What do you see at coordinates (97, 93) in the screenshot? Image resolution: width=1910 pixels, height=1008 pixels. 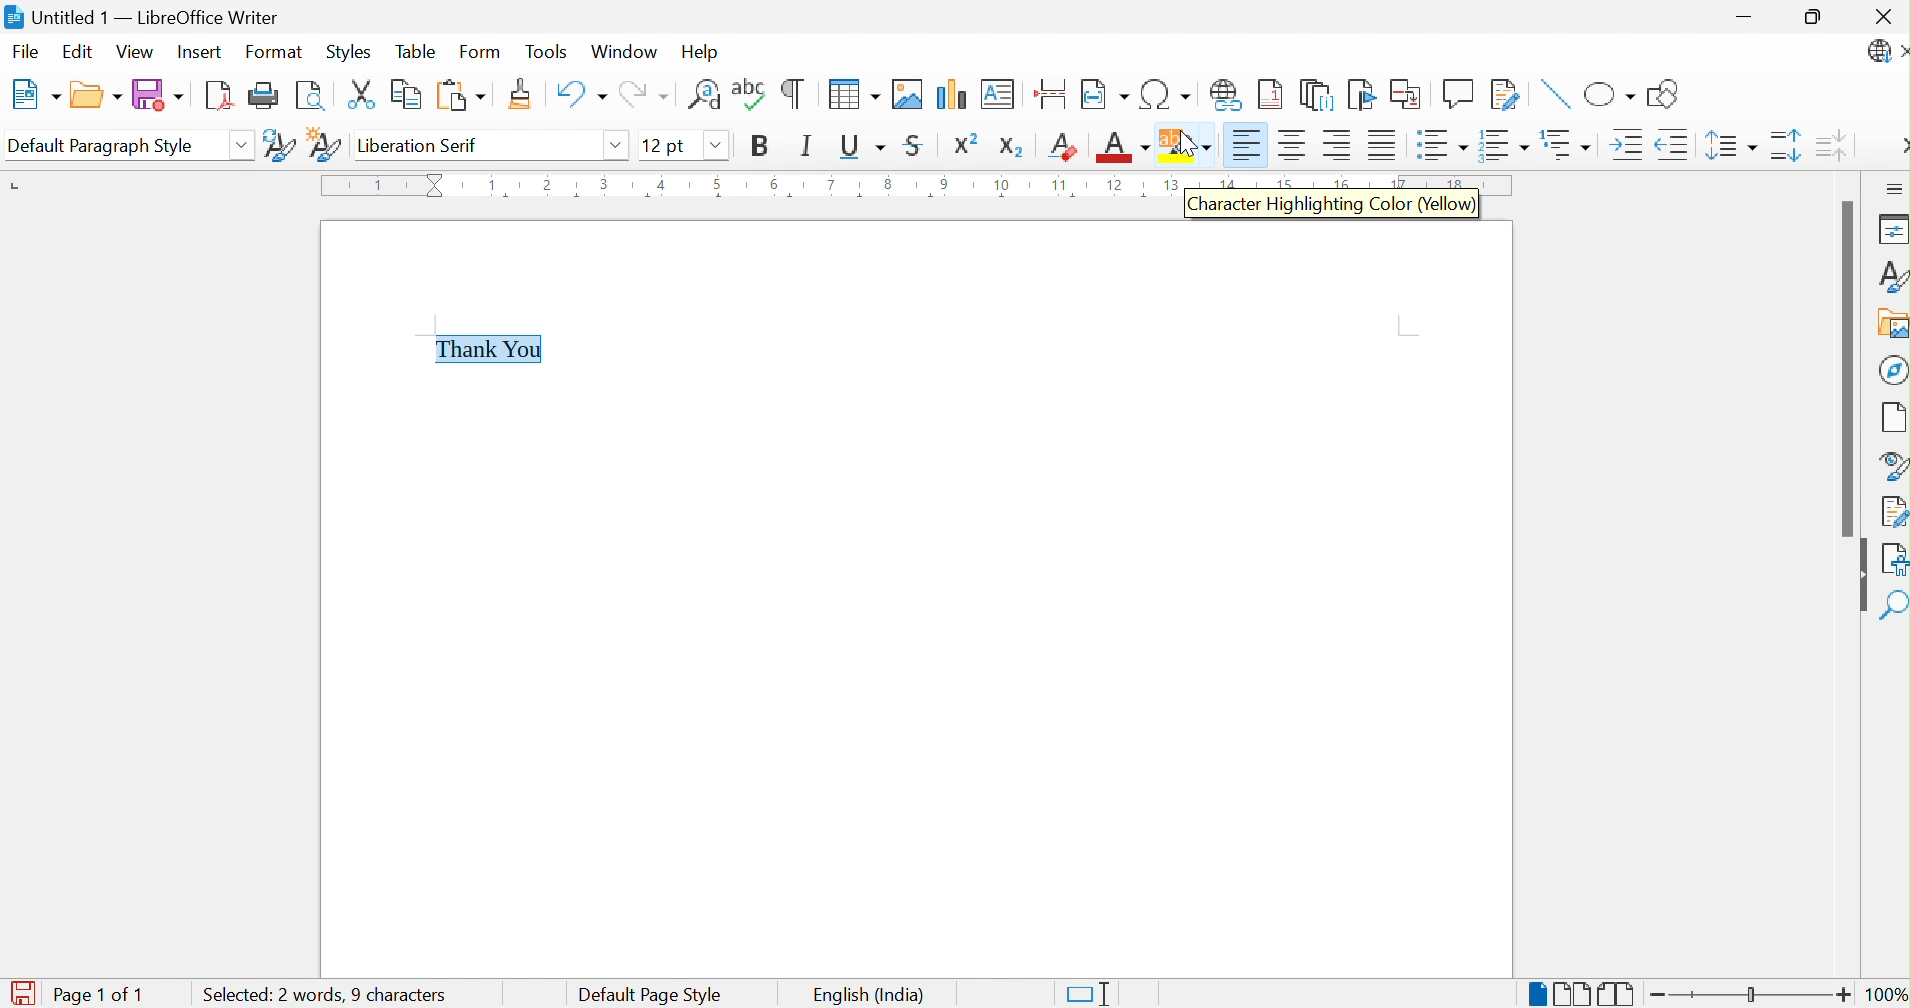 I see `Open` at bounding box center [97, 93].